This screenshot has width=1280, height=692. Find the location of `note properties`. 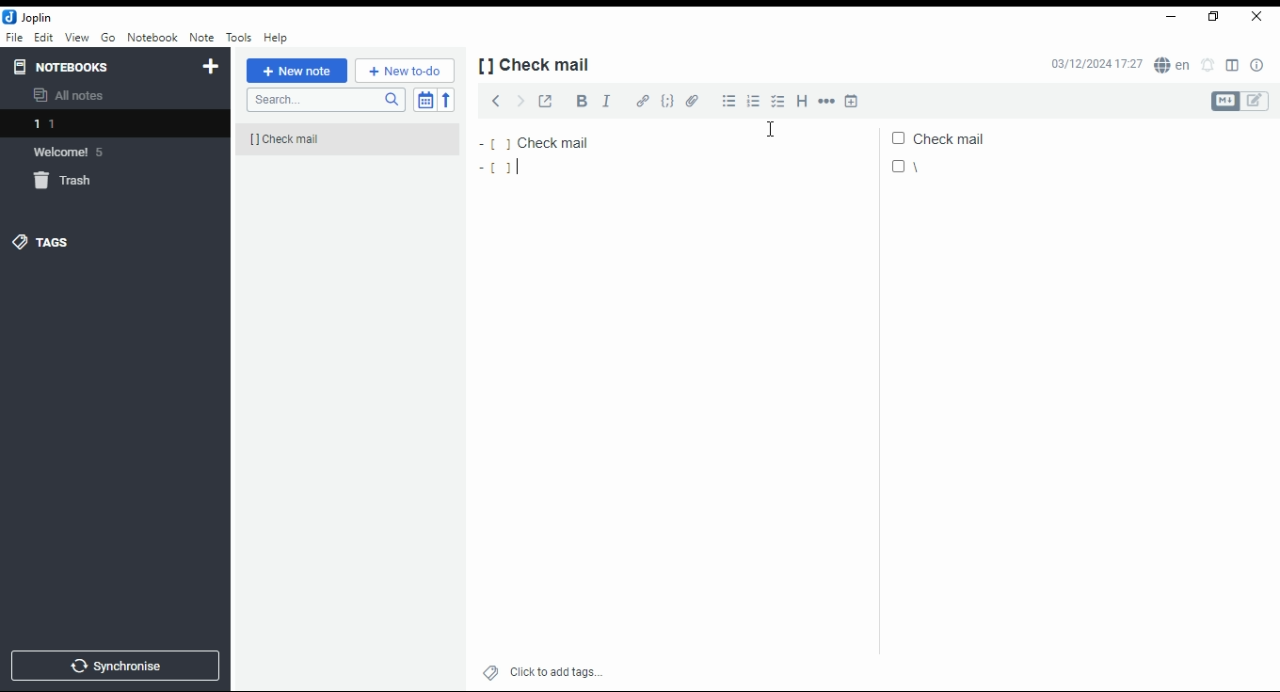

note properties is located at coordinates (1257, 65).